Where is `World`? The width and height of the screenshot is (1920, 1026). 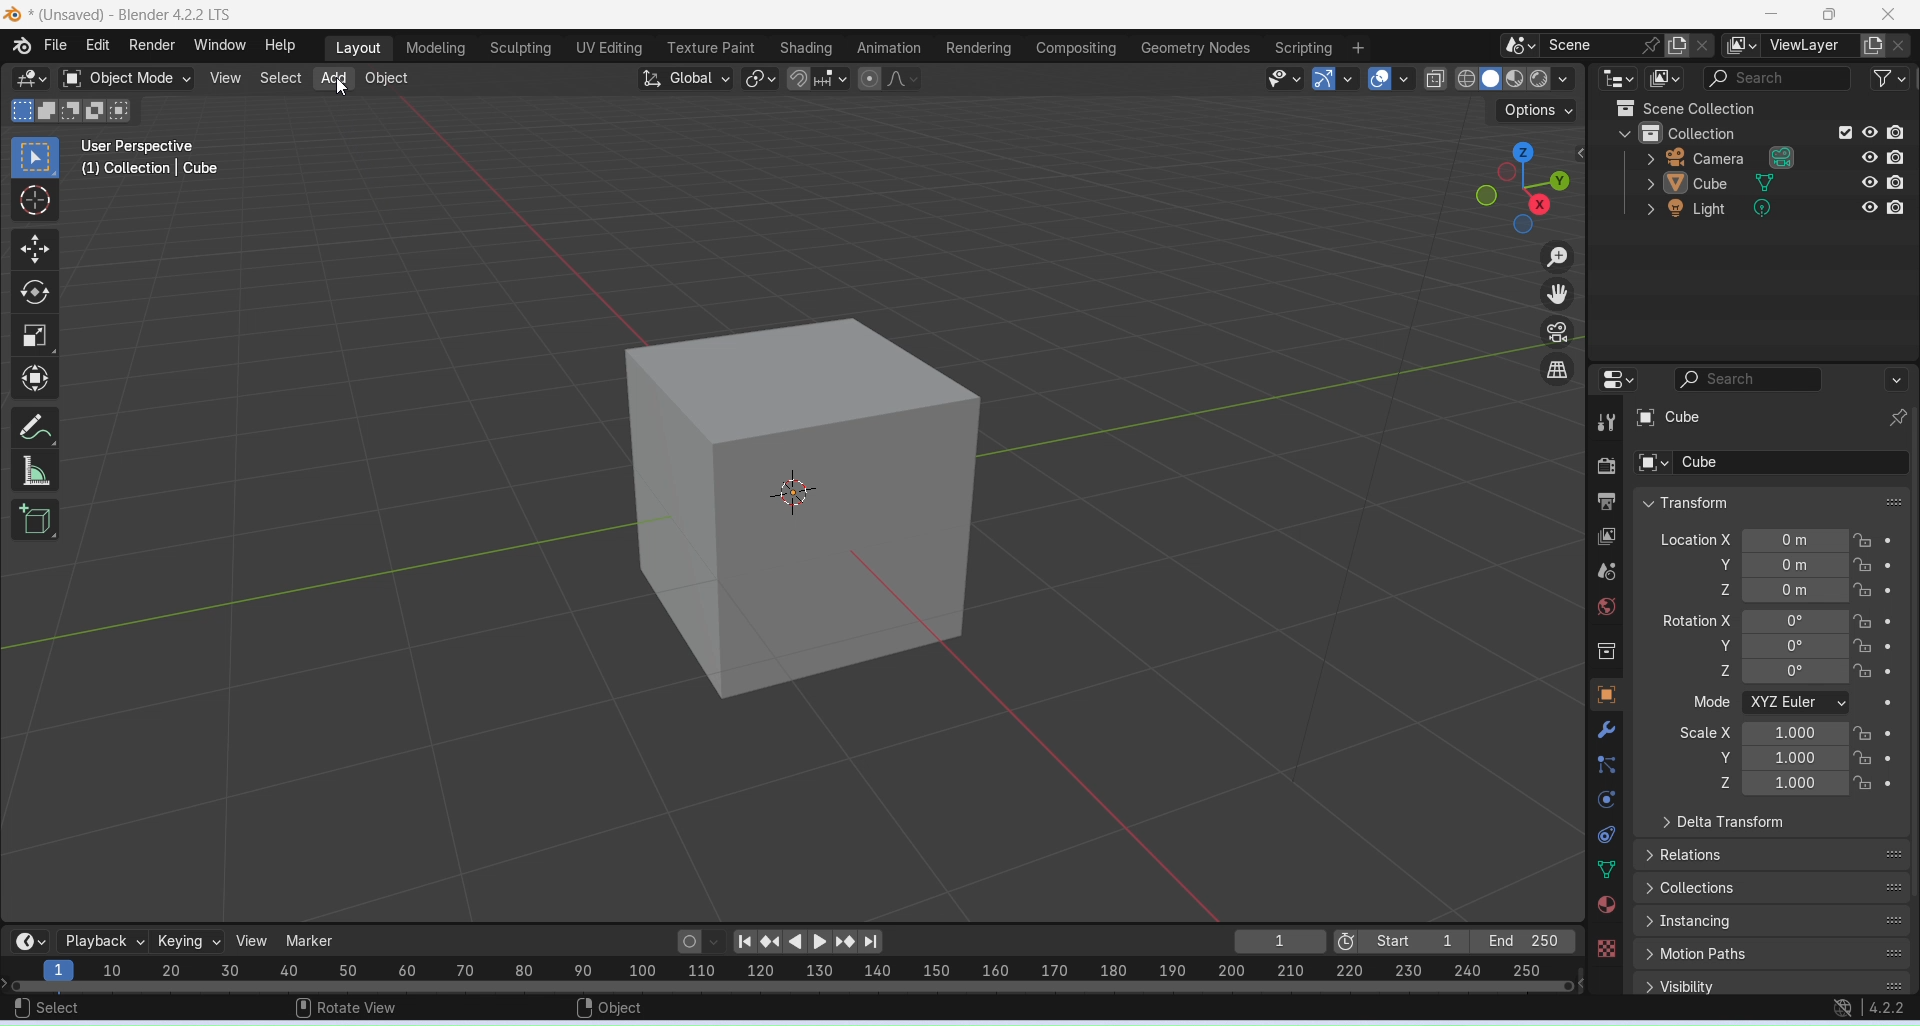 World is located at coordinates (1605, 606).